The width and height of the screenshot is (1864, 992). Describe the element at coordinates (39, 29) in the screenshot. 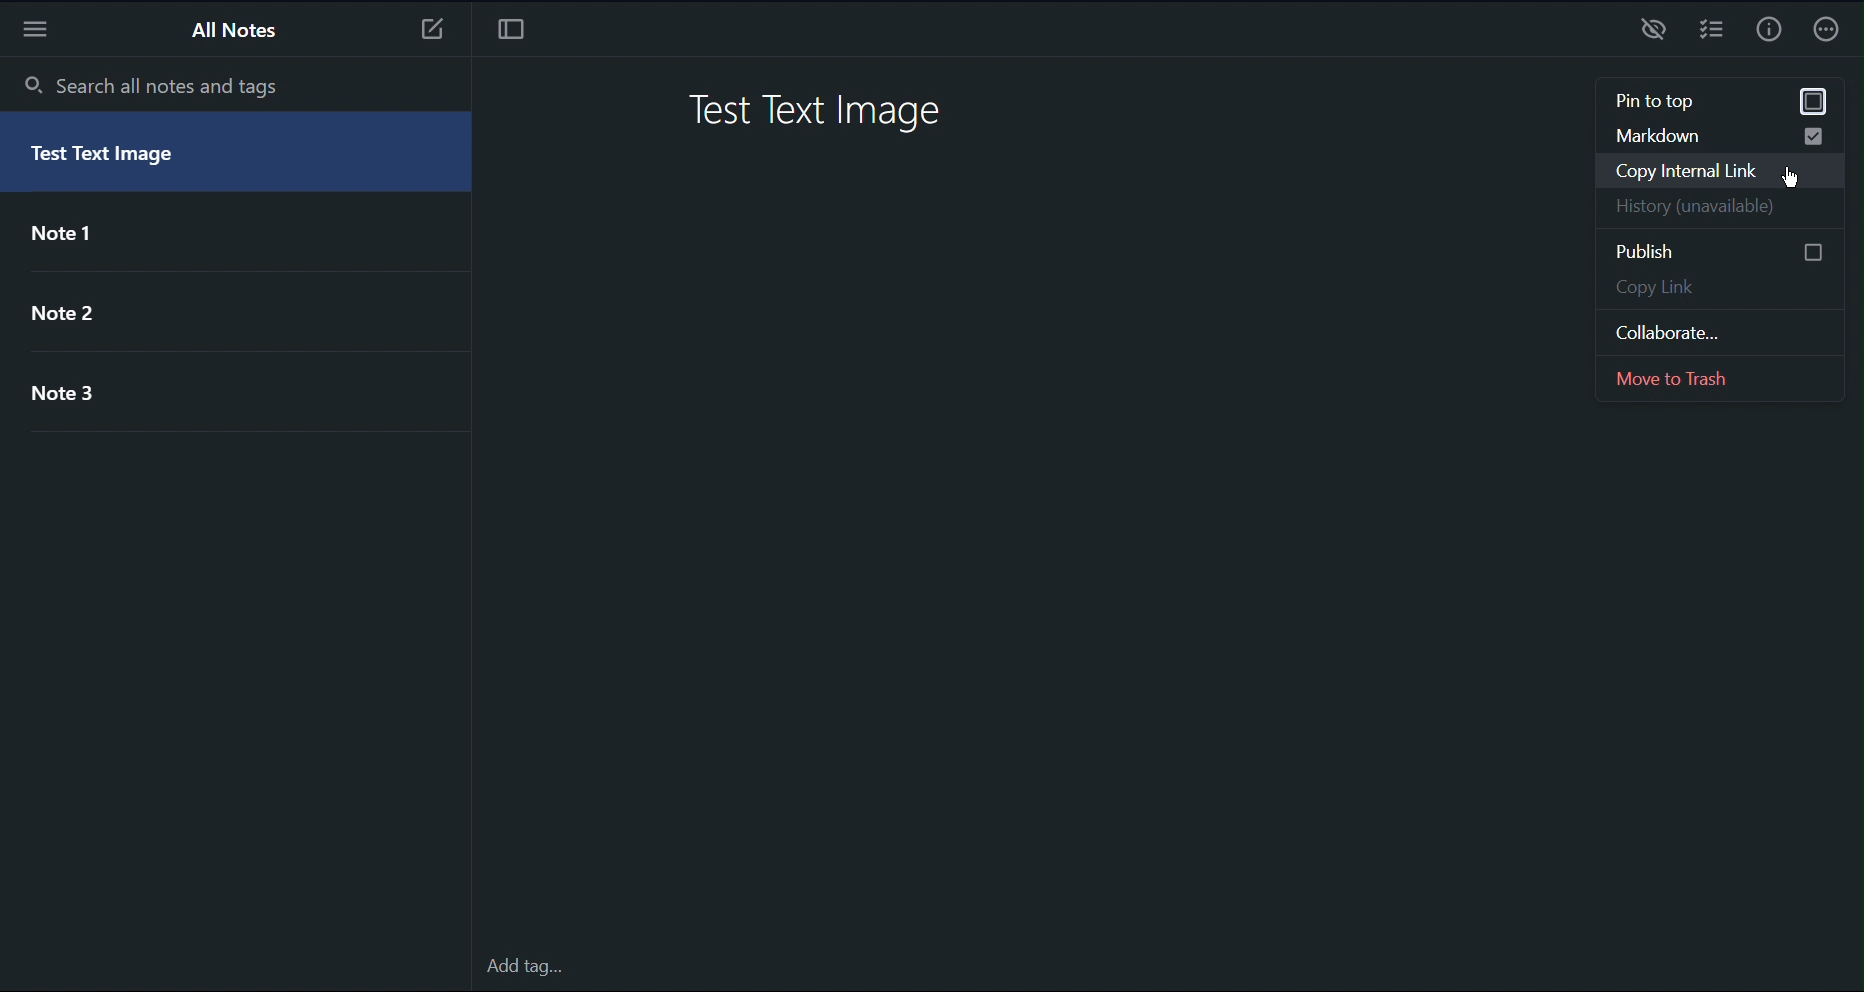

I see `More` at that location.